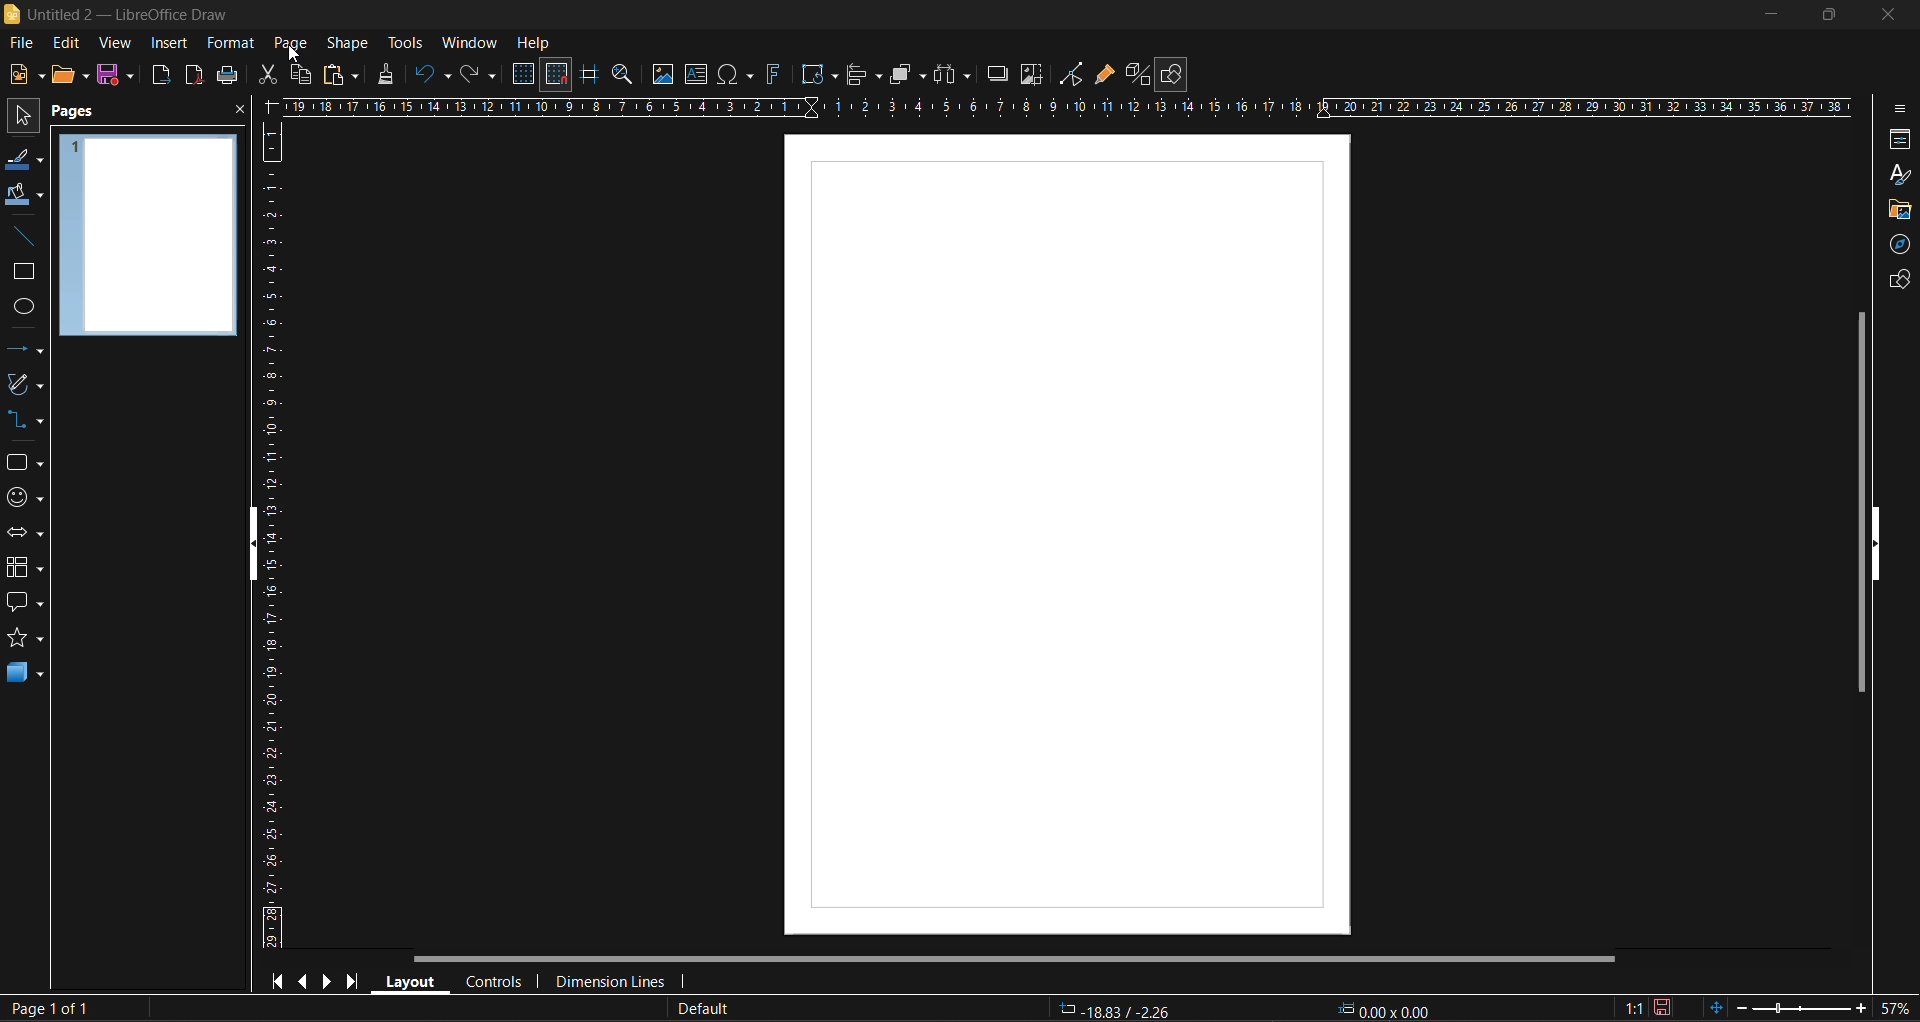 The width and height of the screenshot is (1920, 1022). I want to click on transformations, so click(820, 74).